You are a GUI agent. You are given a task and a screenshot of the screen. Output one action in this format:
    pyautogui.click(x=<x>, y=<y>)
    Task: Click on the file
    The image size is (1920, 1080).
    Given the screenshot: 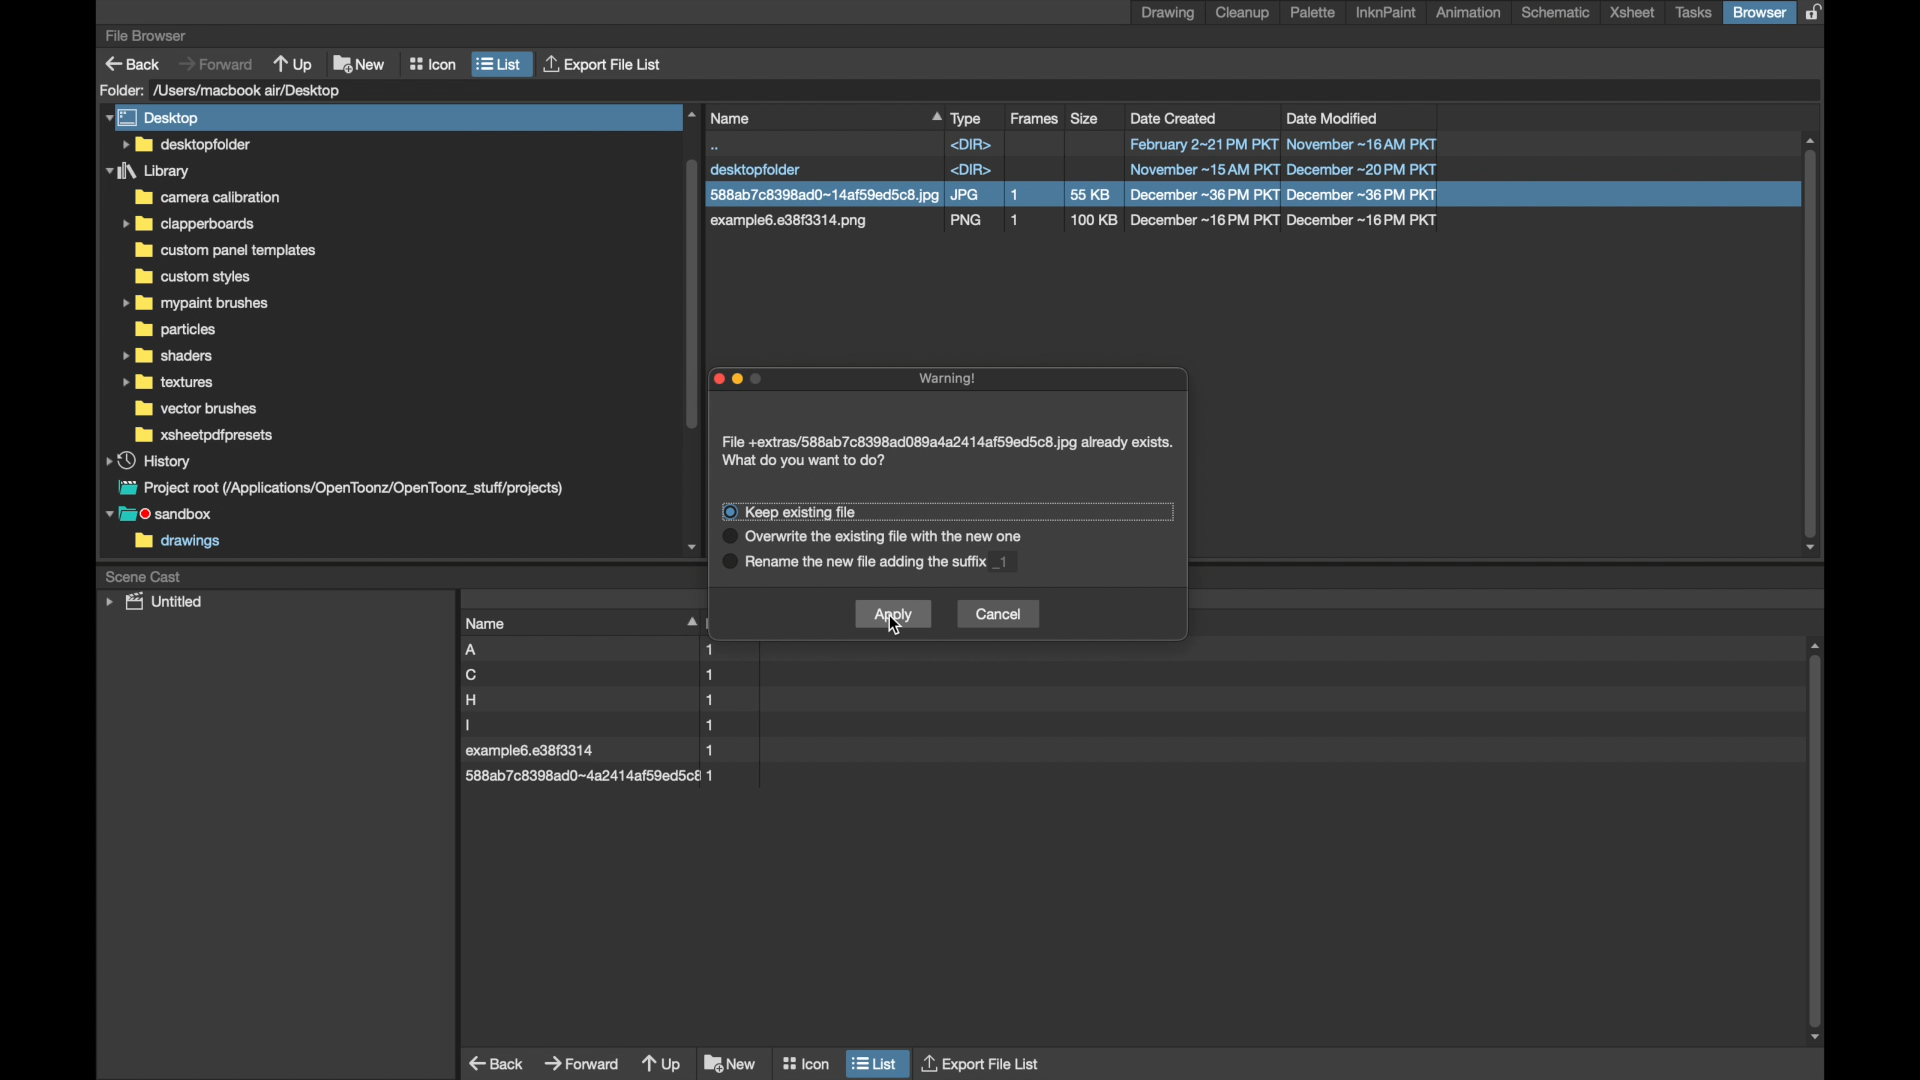 What is the action you would take?
    pyautogui.click(x=592, y=725)
    